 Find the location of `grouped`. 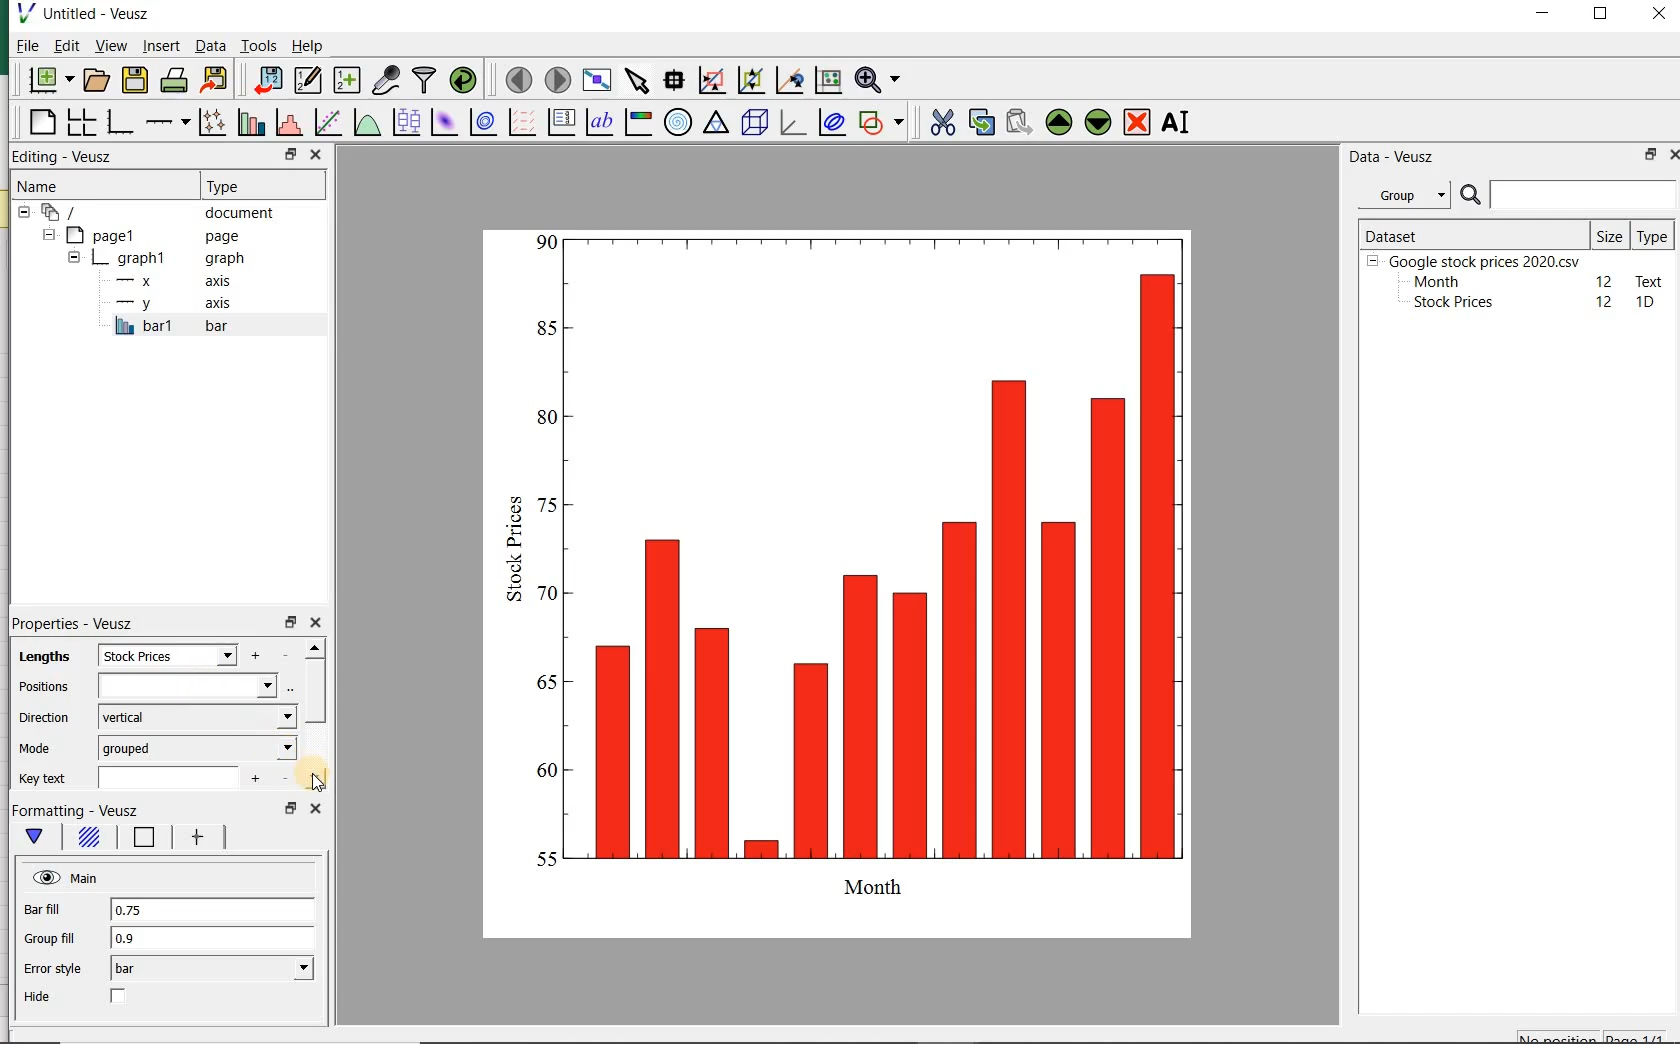

grouped is located at coordinates (198, 748).